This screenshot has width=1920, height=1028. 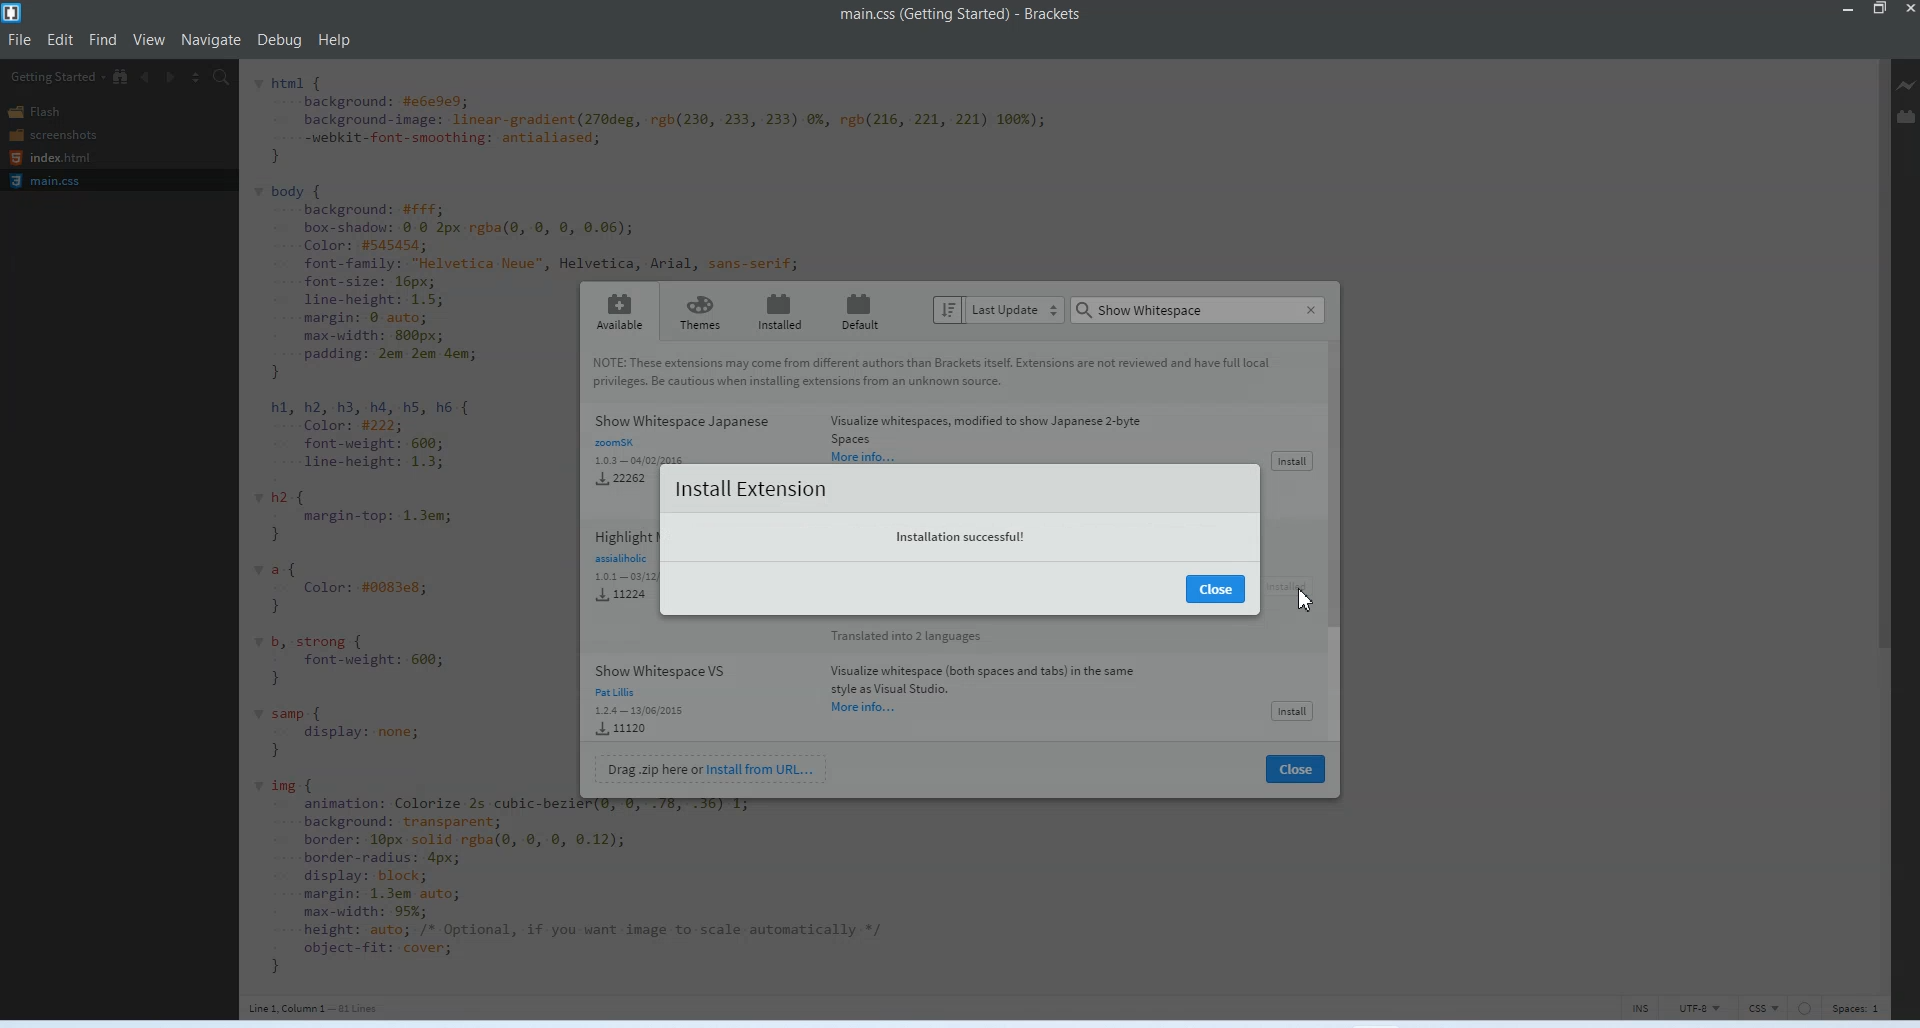 I want to click on Available, so click(x=619, y=310).